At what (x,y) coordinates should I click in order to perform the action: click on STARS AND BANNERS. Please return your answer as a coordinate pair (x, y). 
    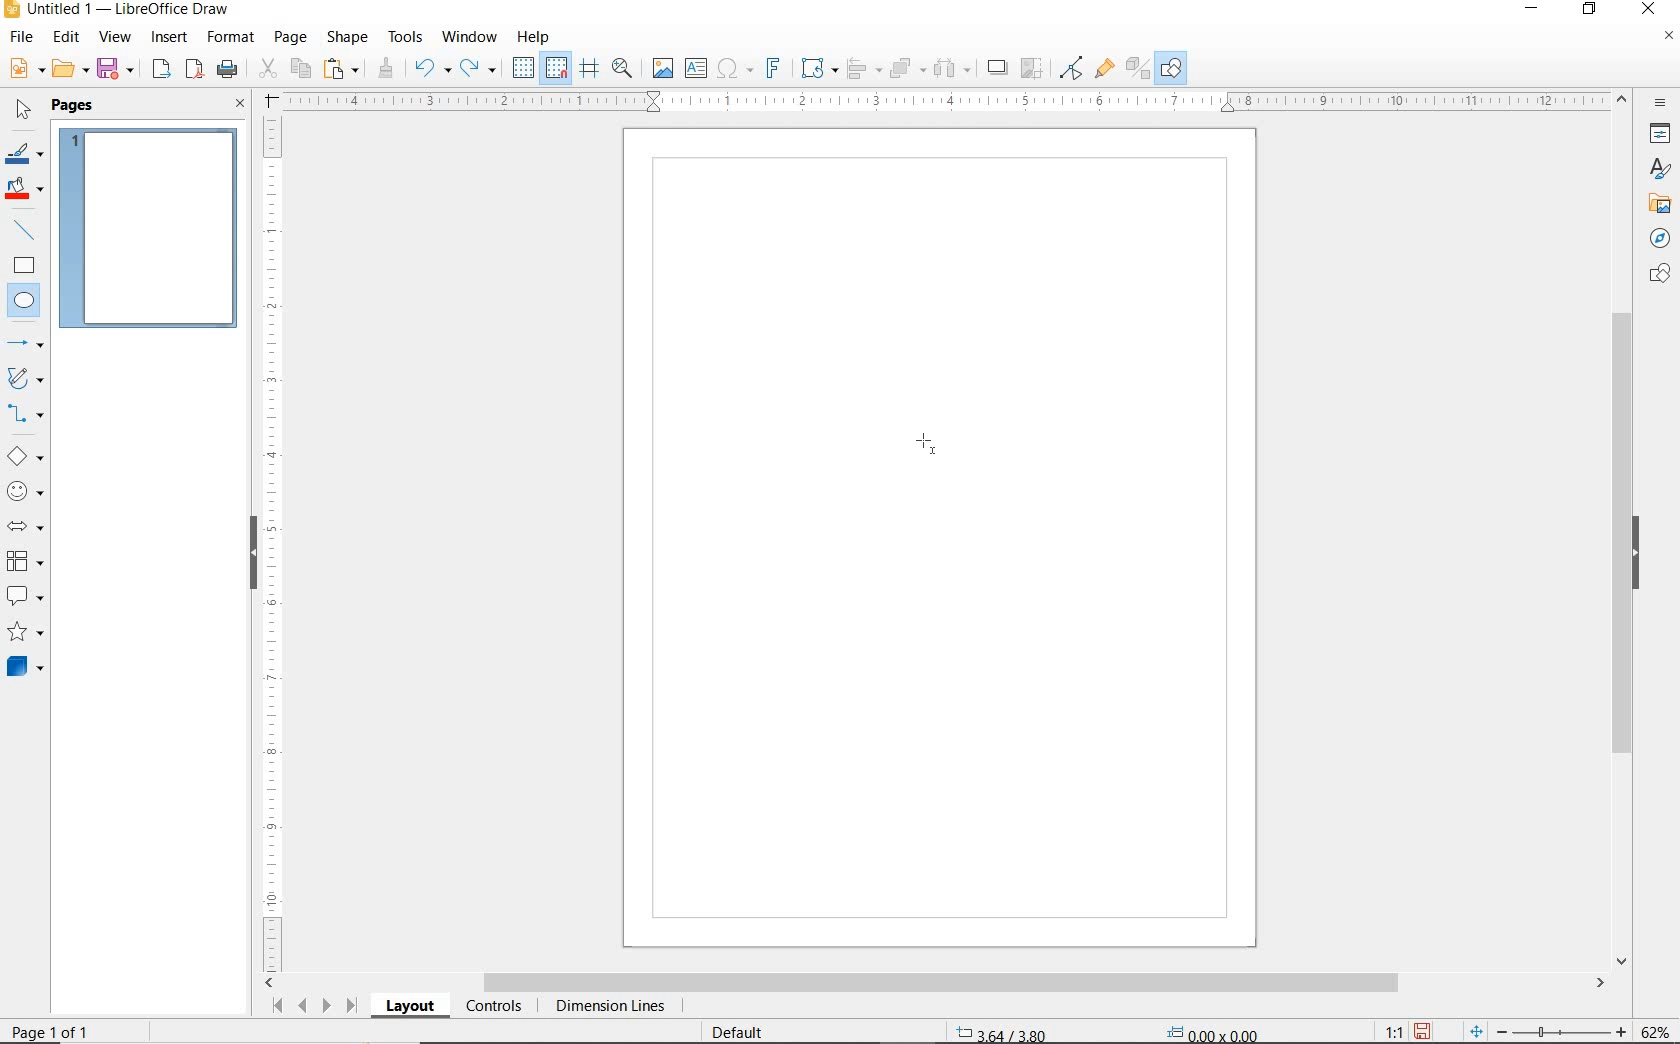
    Looking at the image, I should click on (25, 634).